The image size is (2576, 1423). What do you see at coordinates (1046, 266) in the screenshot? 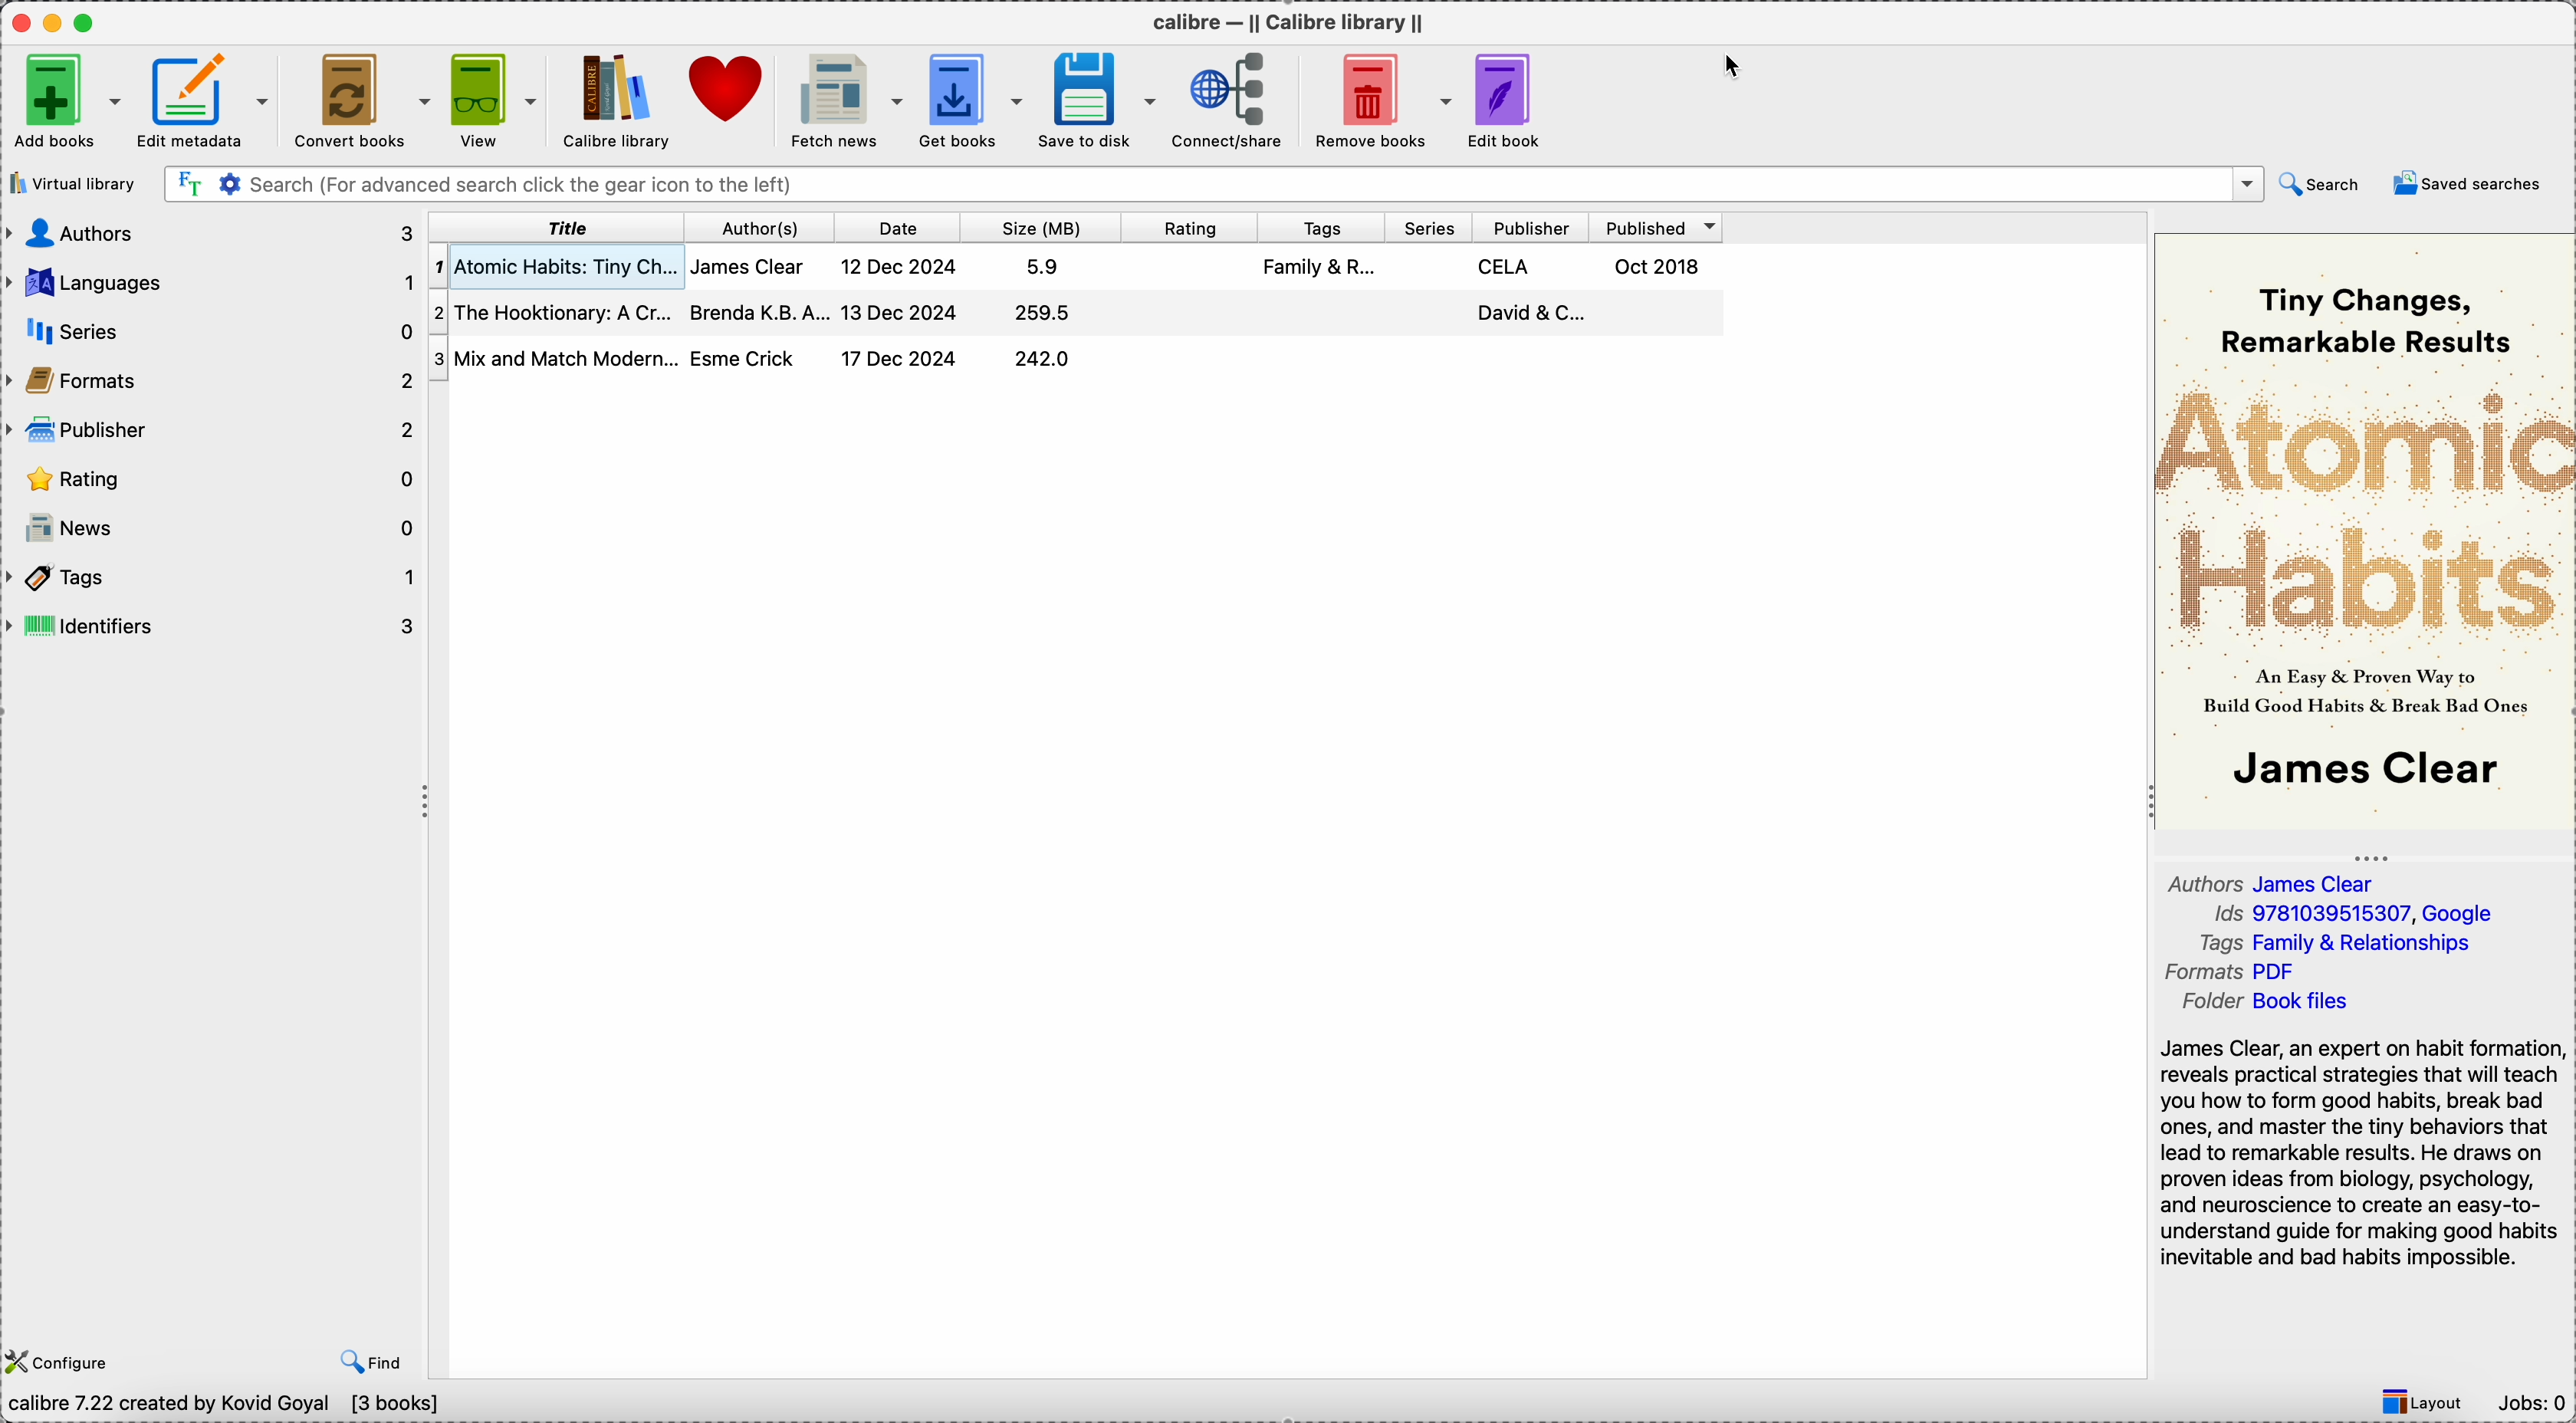
I see `5.9` at bounding box center [1046, 266].